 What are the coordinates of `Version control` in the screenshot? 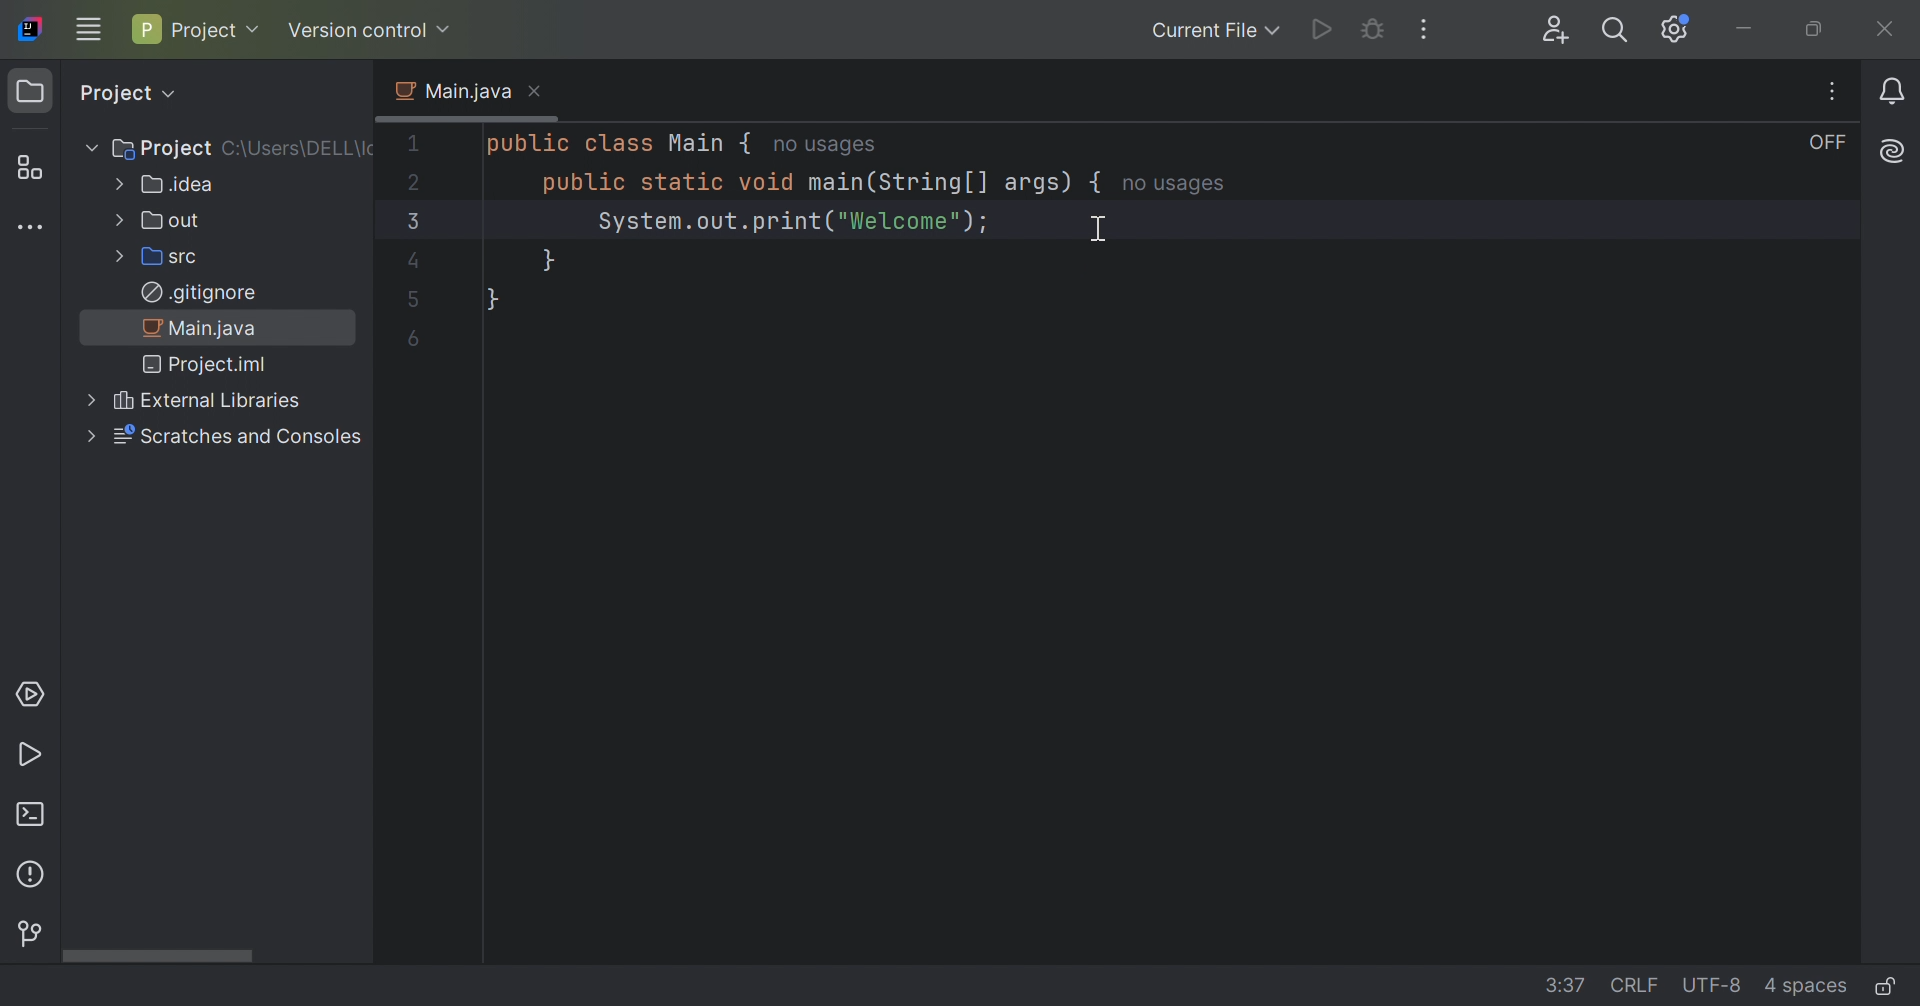 It's located at (370, 30).